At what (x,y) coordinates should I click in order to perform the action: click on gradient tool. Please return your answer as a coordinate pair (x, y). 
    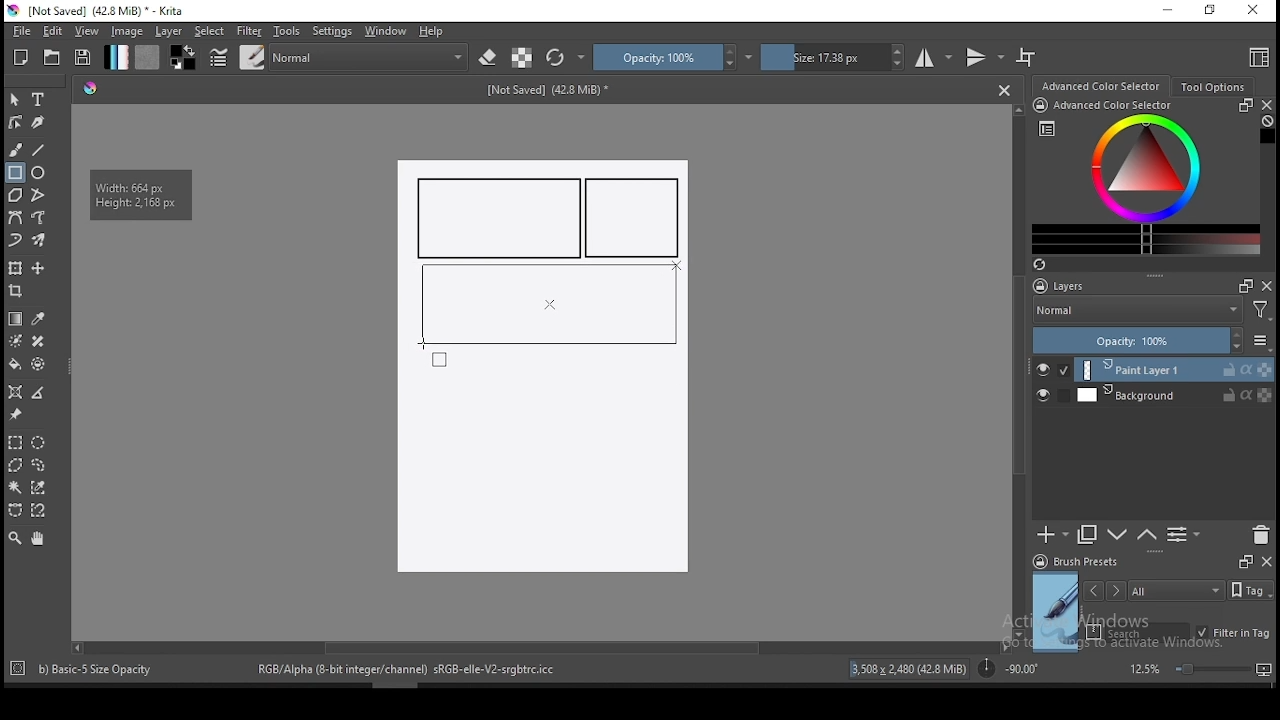
    Looking at the image, I should click on (16, 319).